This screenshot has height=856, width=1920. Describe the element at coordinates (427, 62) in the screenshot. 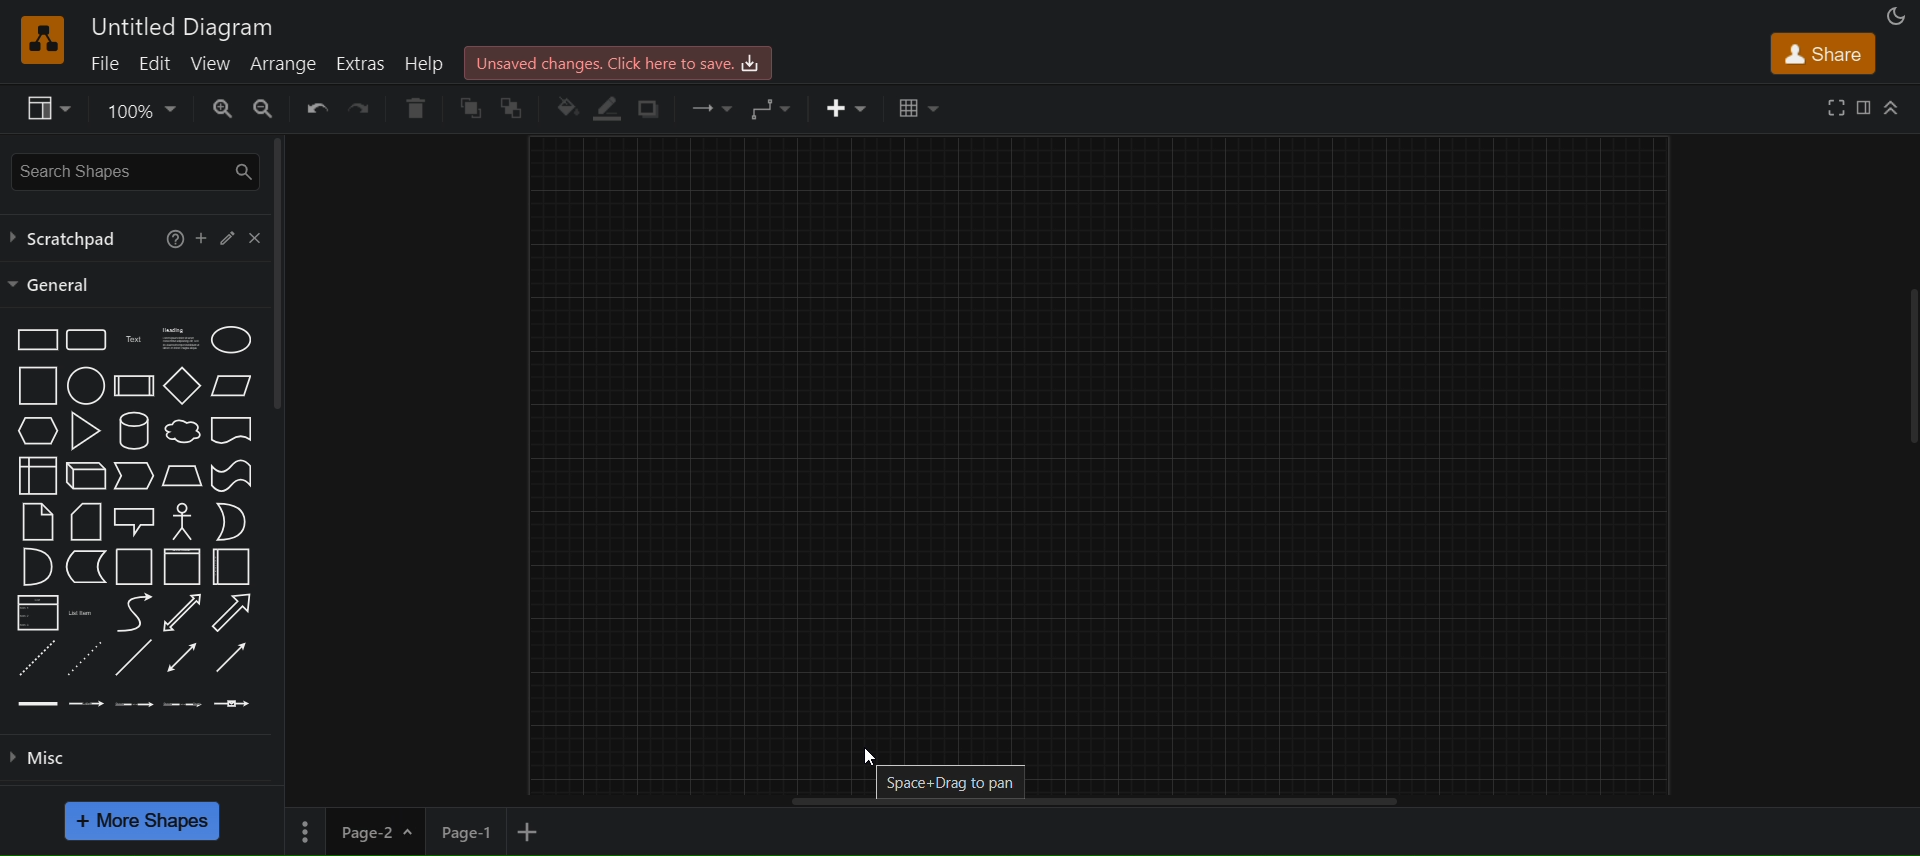

I see `help` at that location.